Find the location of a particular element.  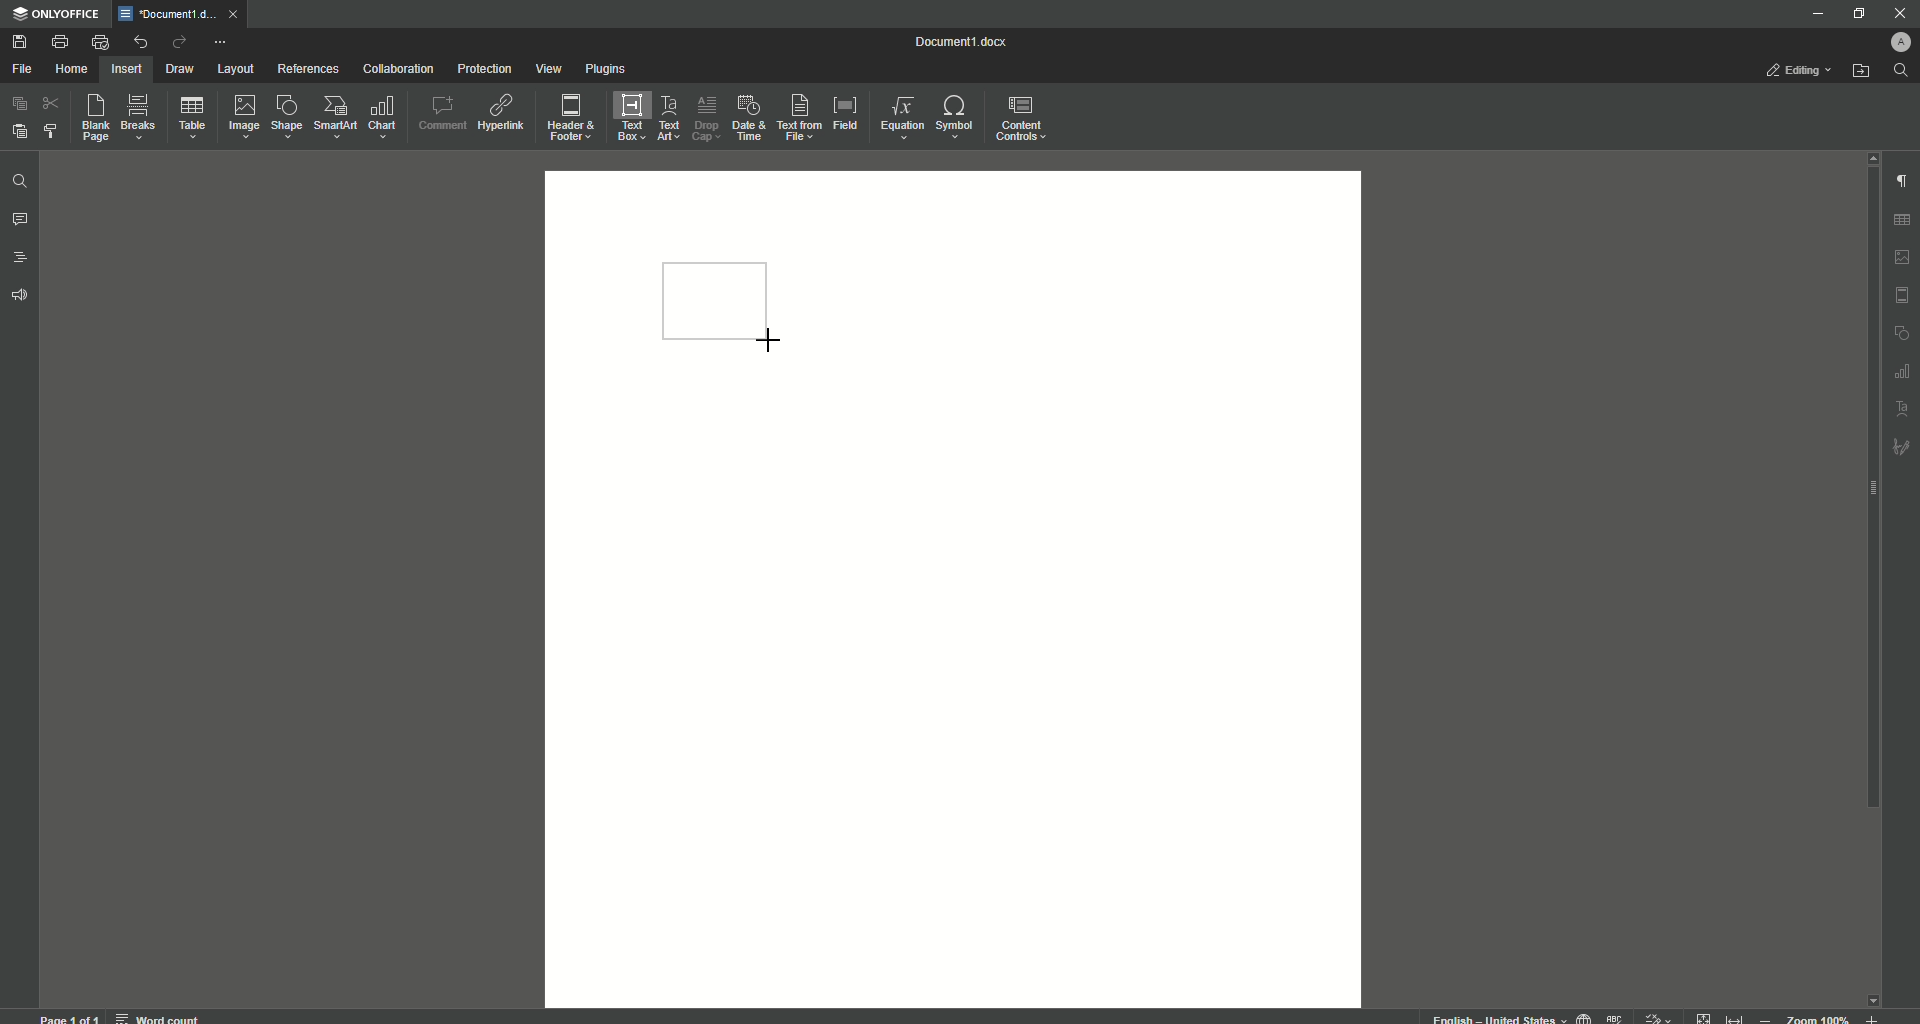

Search is located at coordinates (1901, 71).